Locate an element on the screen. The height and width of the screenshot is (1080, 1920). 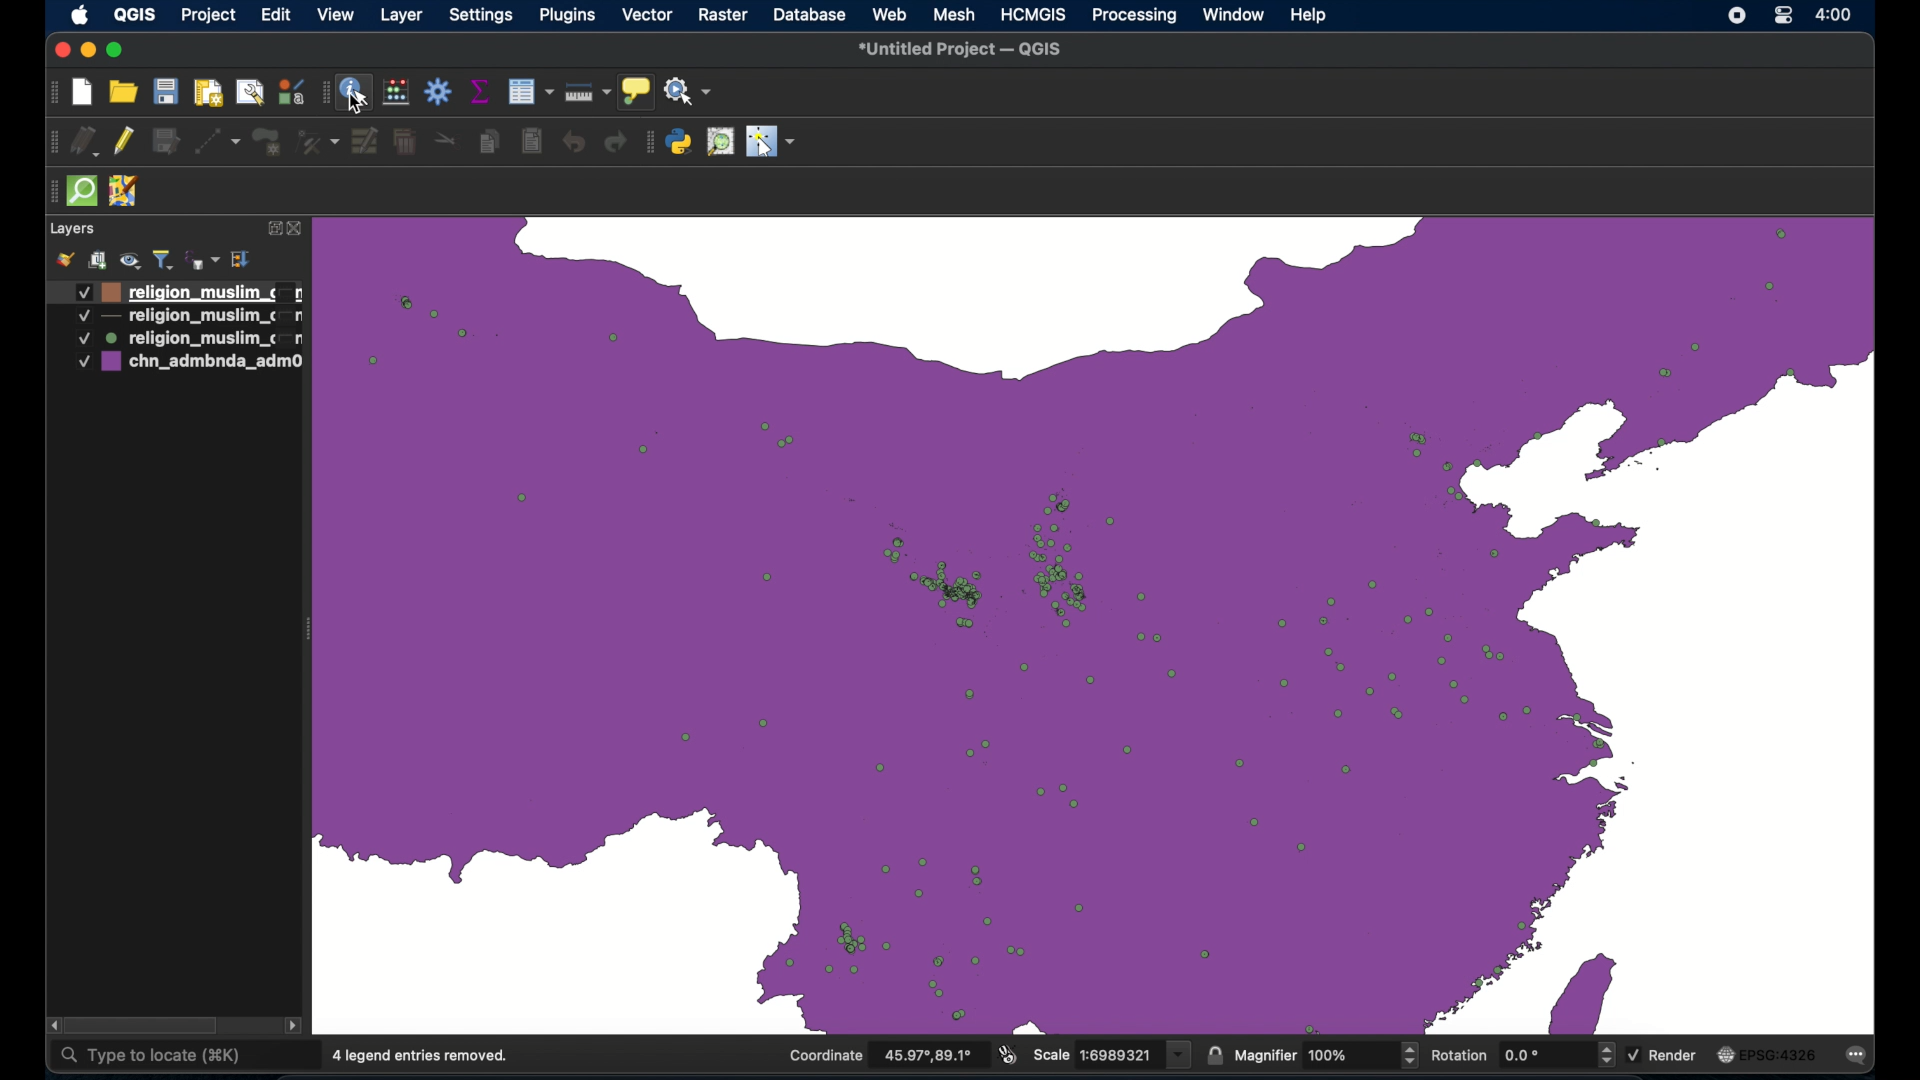
database is located at coordinates (810, 14).